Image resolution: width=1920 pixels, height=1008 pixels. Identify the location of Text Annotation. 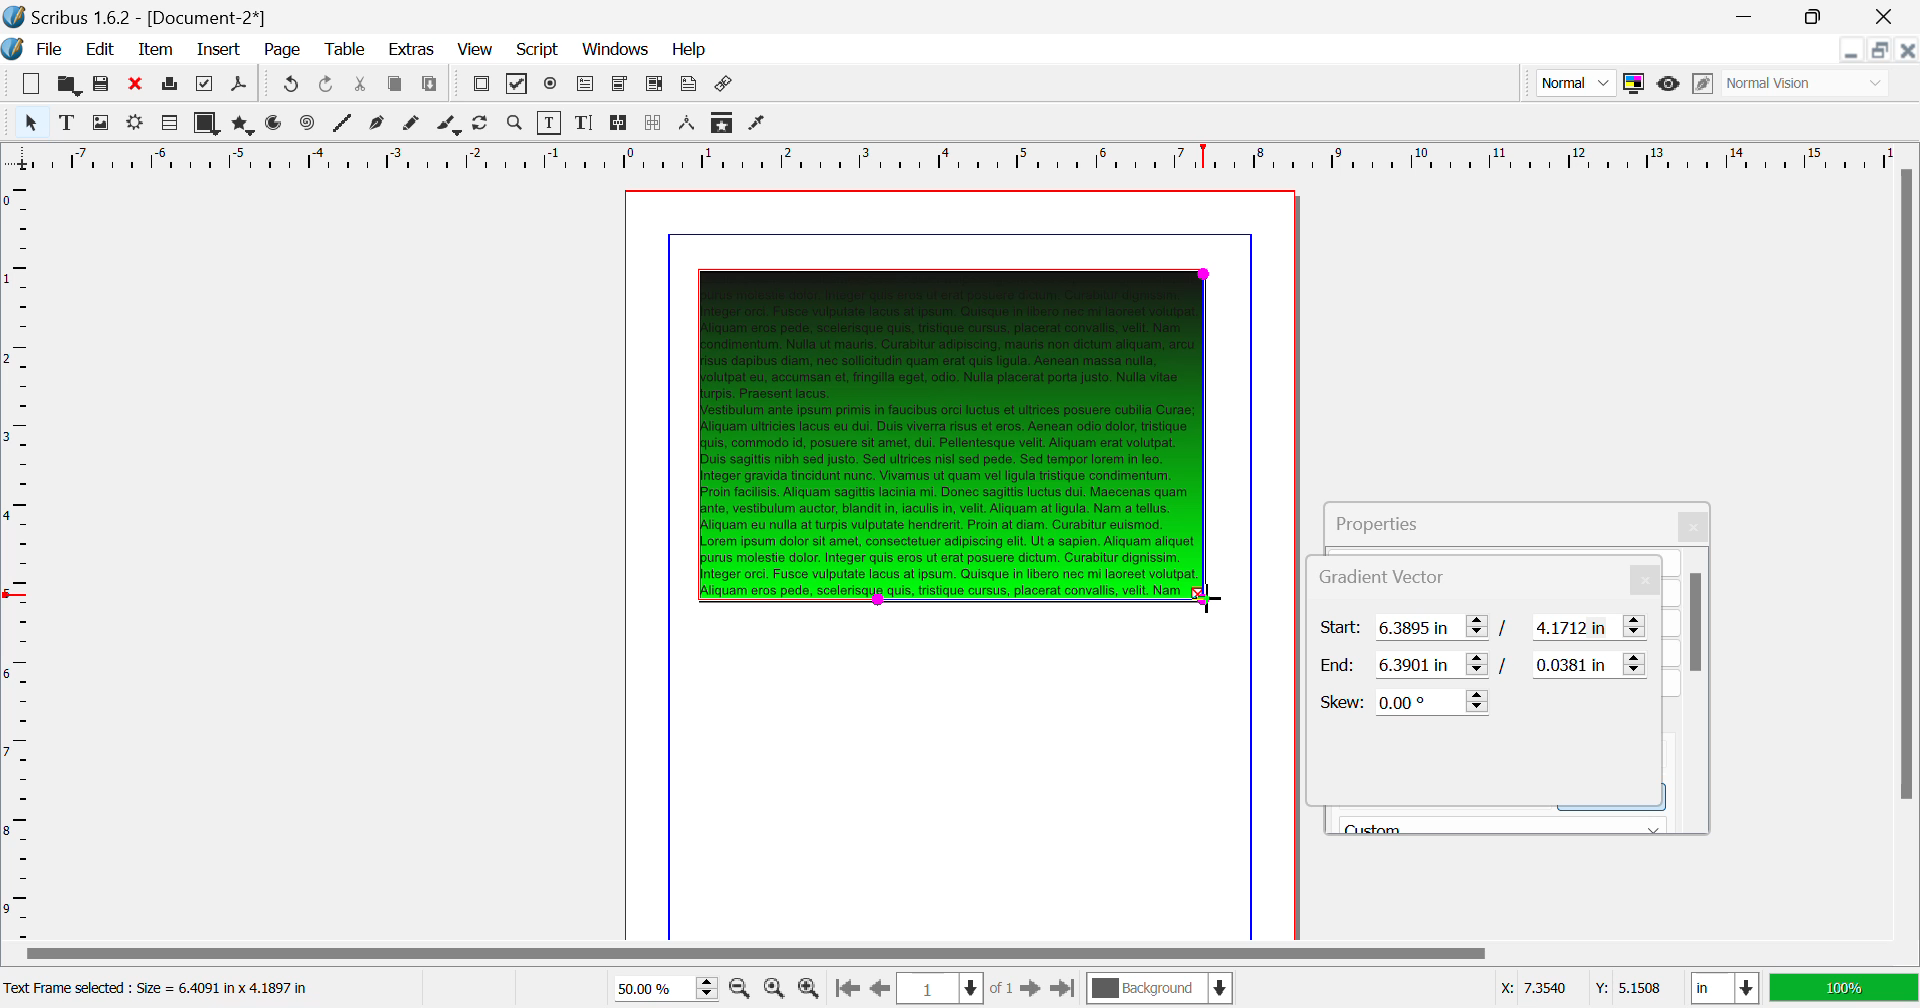
(688, 86).